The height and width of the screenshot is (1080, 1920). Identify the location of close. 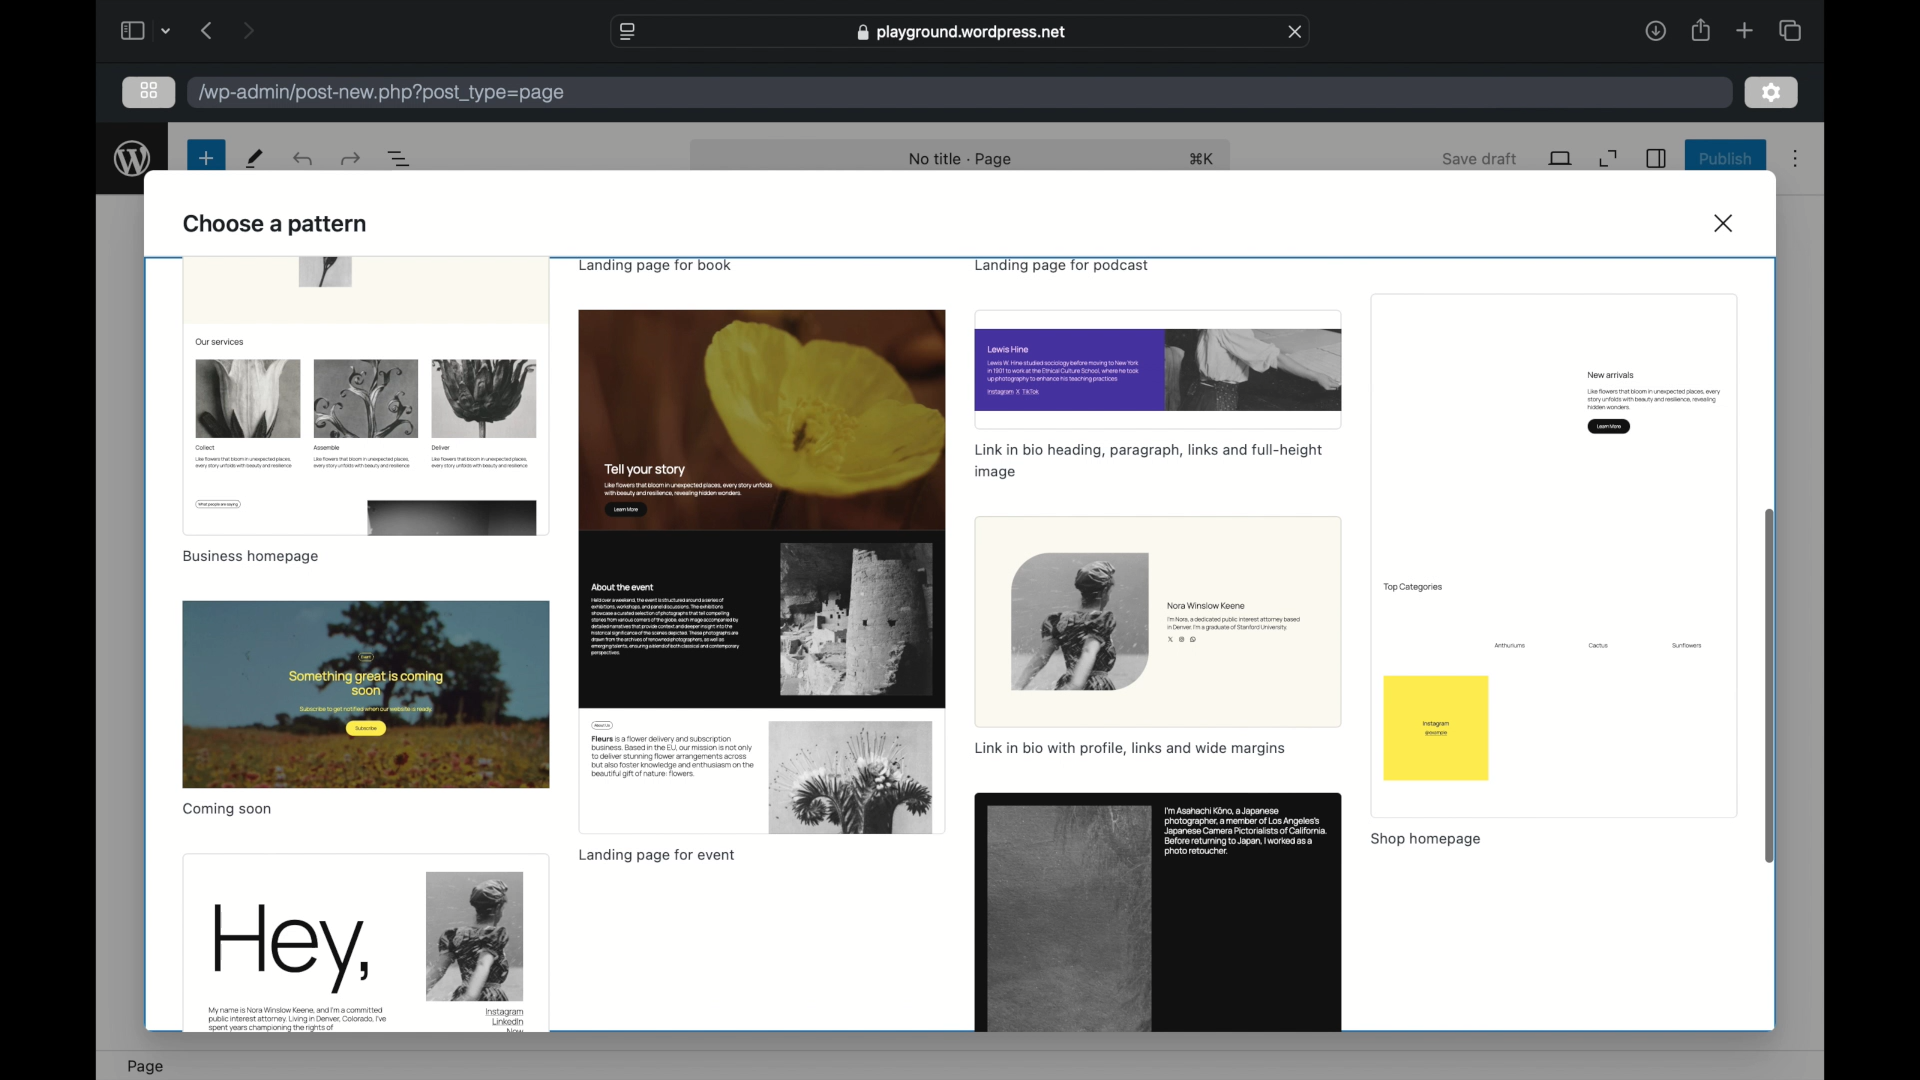
(1726, 223).